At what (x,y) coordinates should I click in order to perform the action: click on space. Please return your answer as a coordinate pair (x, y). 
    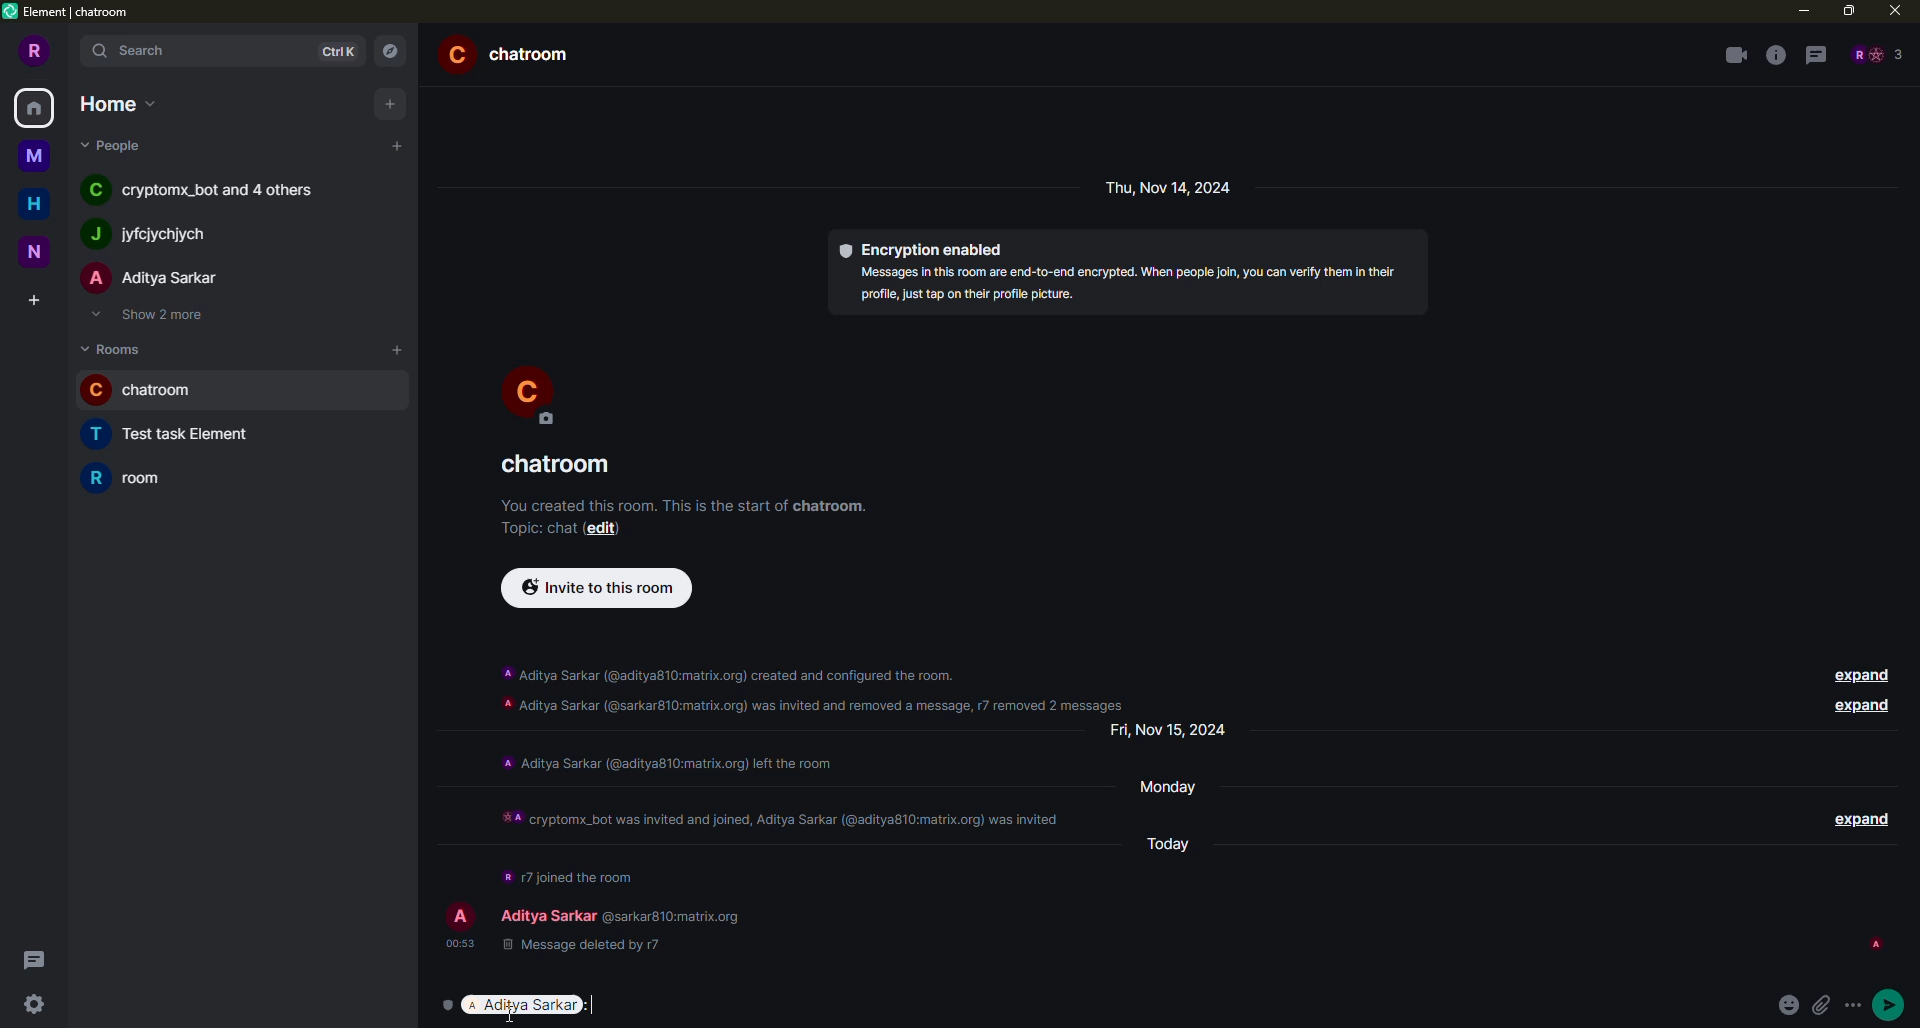
    Looking at the image, I should click on (40, 252).